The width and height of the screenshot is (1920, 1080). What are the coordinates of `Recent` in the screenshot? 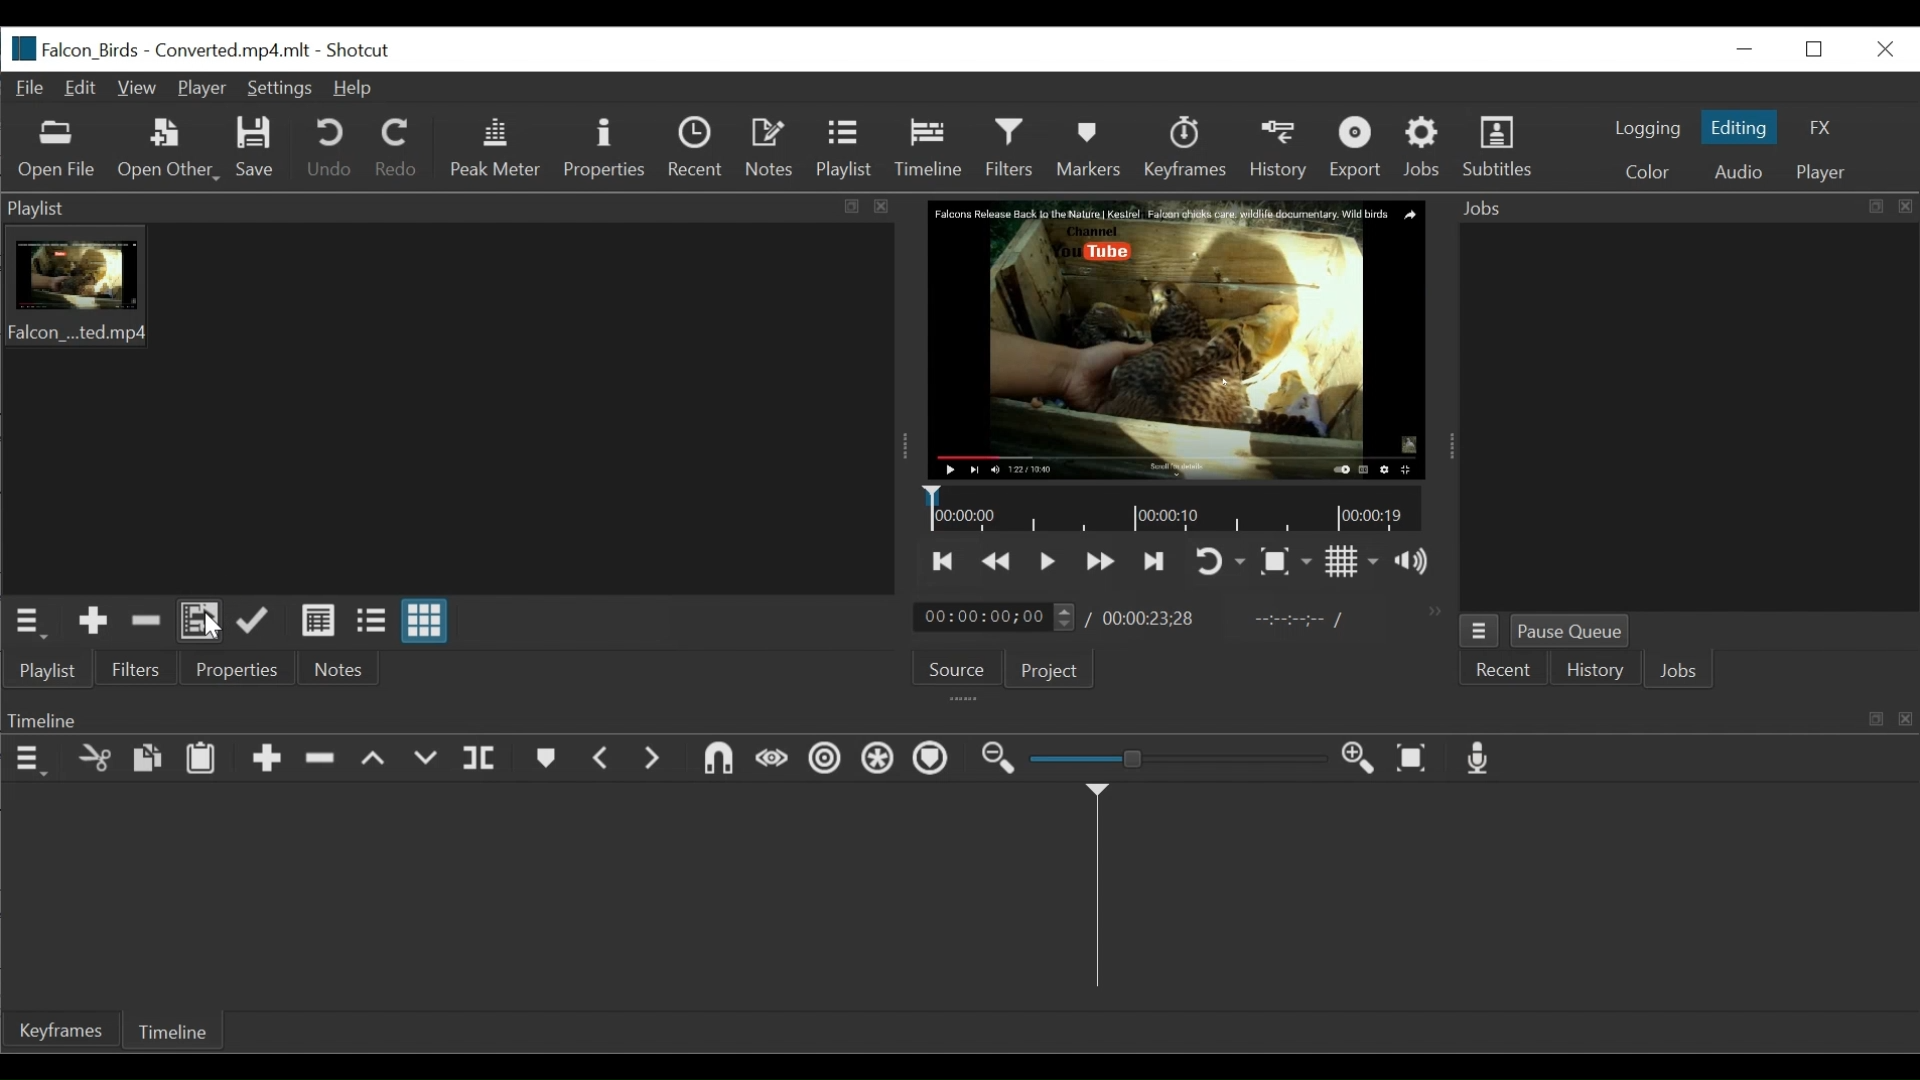 It's located at (1499, 672).